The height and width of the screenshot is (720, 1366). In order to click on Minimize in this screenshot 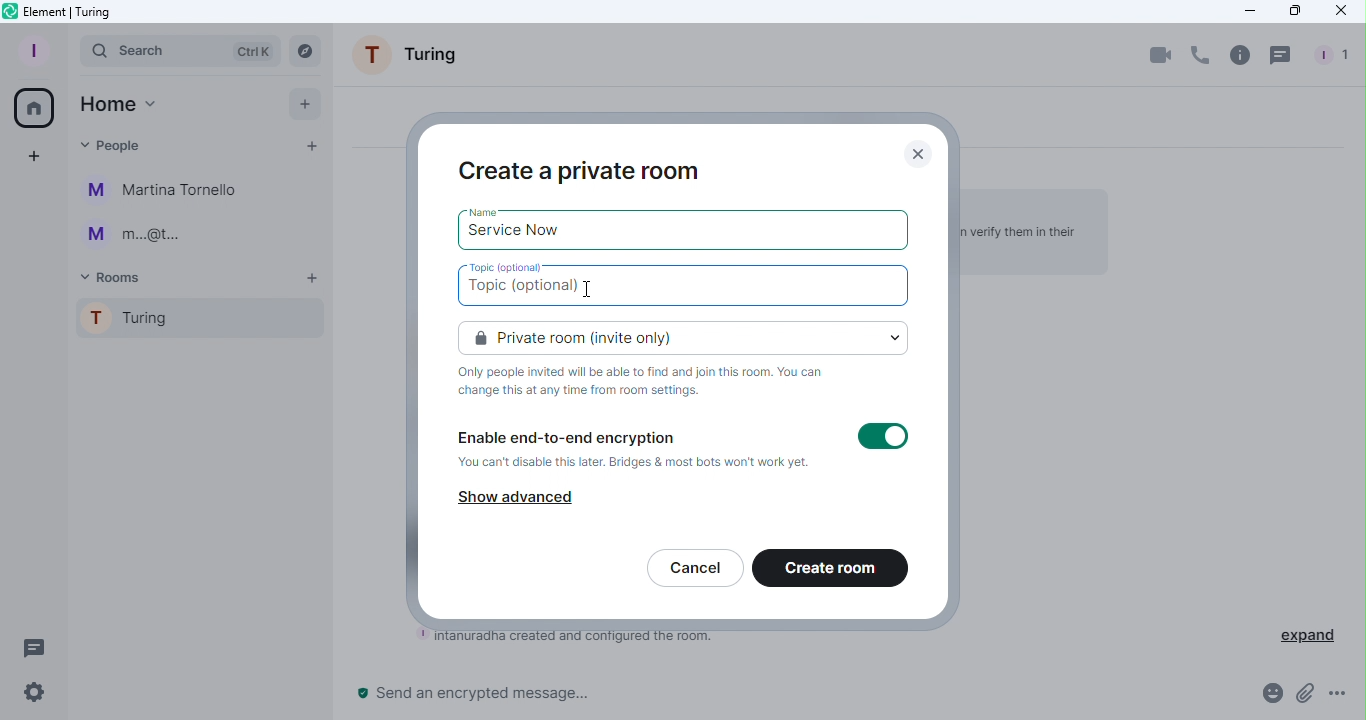, I will do `click(1245, 11)`.